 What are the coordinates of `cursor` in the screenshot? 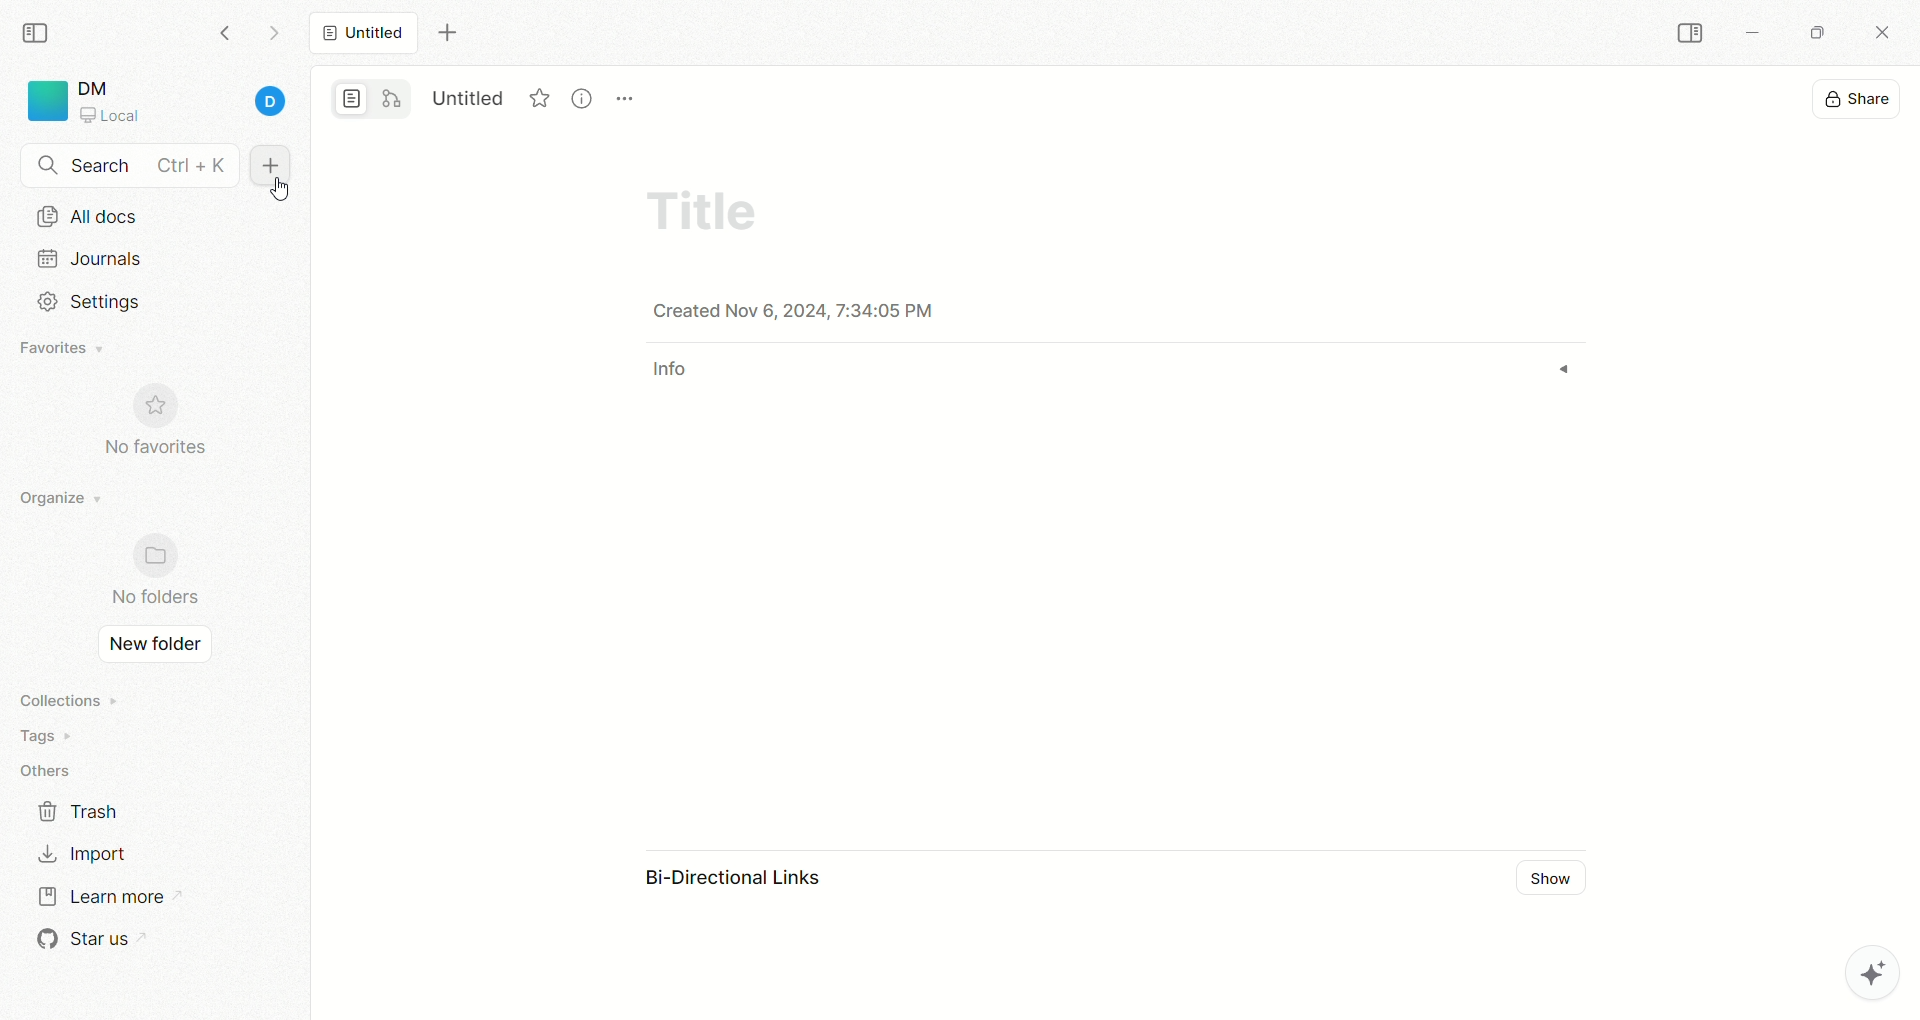 It's located at (280, 189).